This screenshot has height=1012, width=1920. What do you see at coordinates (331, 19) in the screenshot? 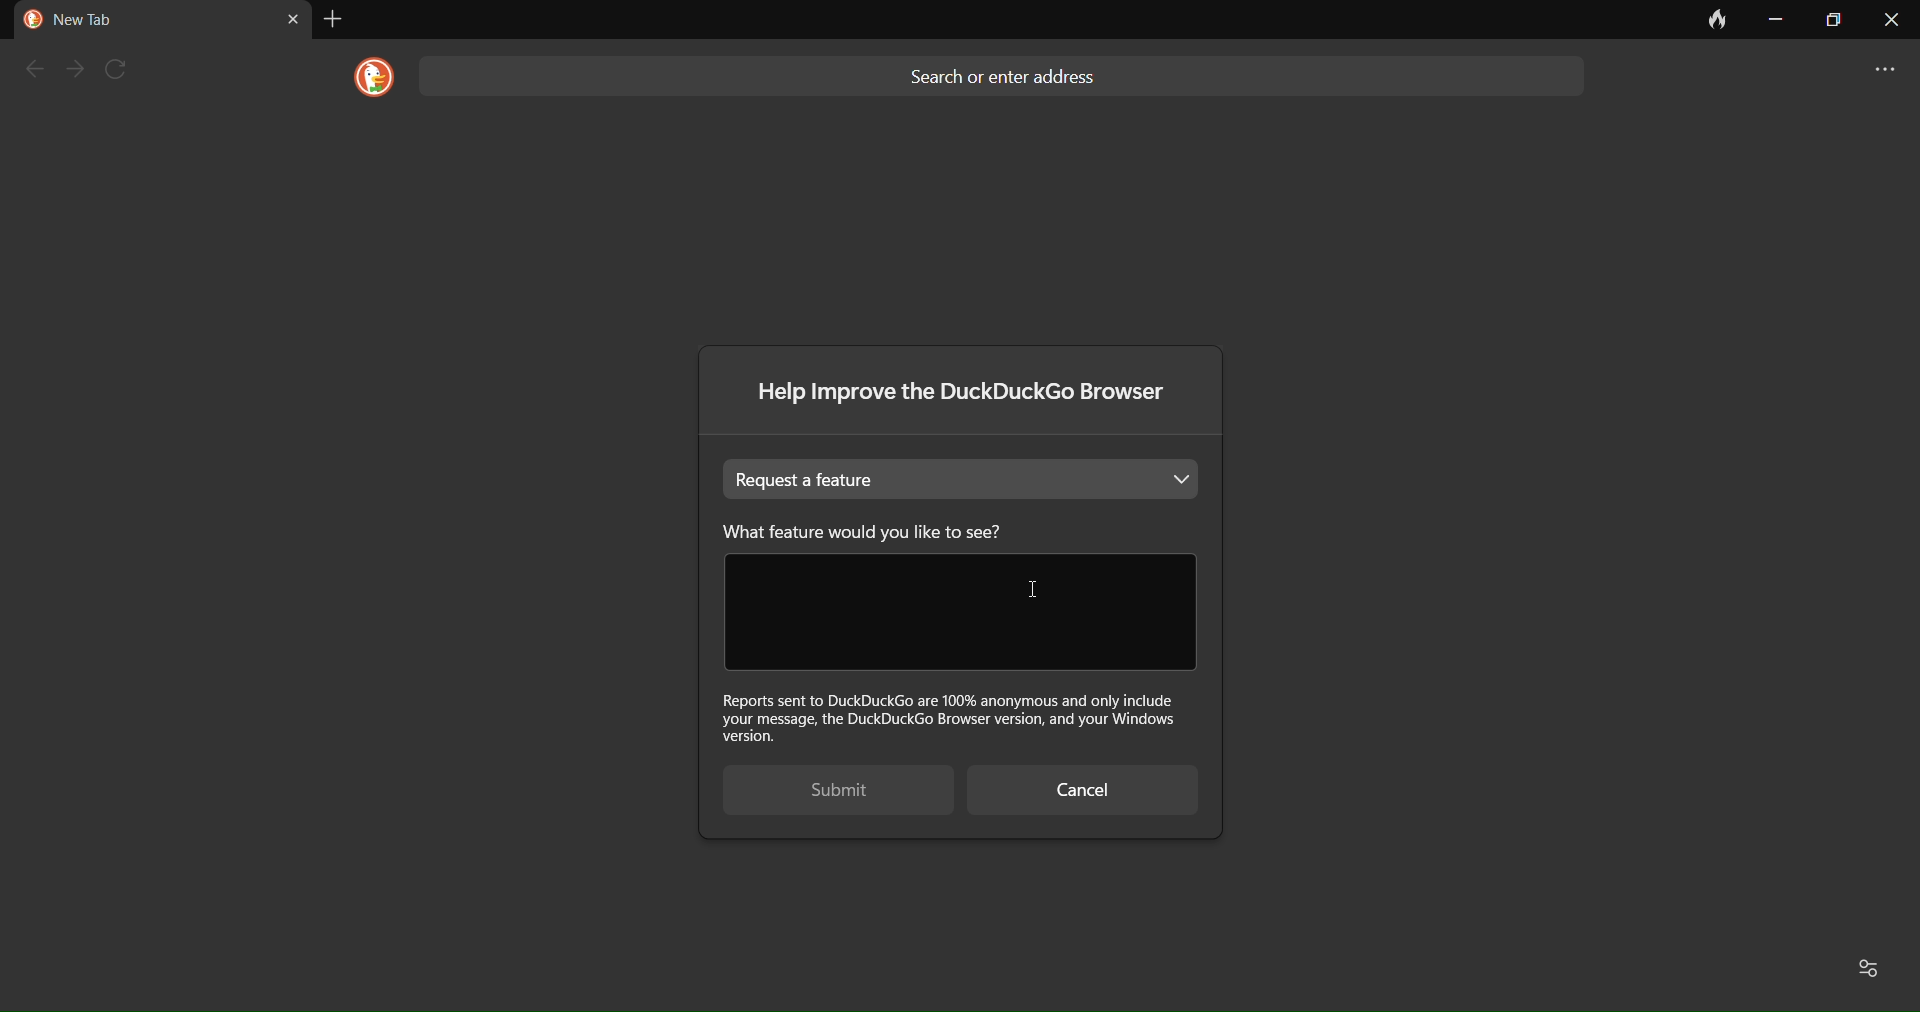
I see `add tab` at bounding box center [331, 19].